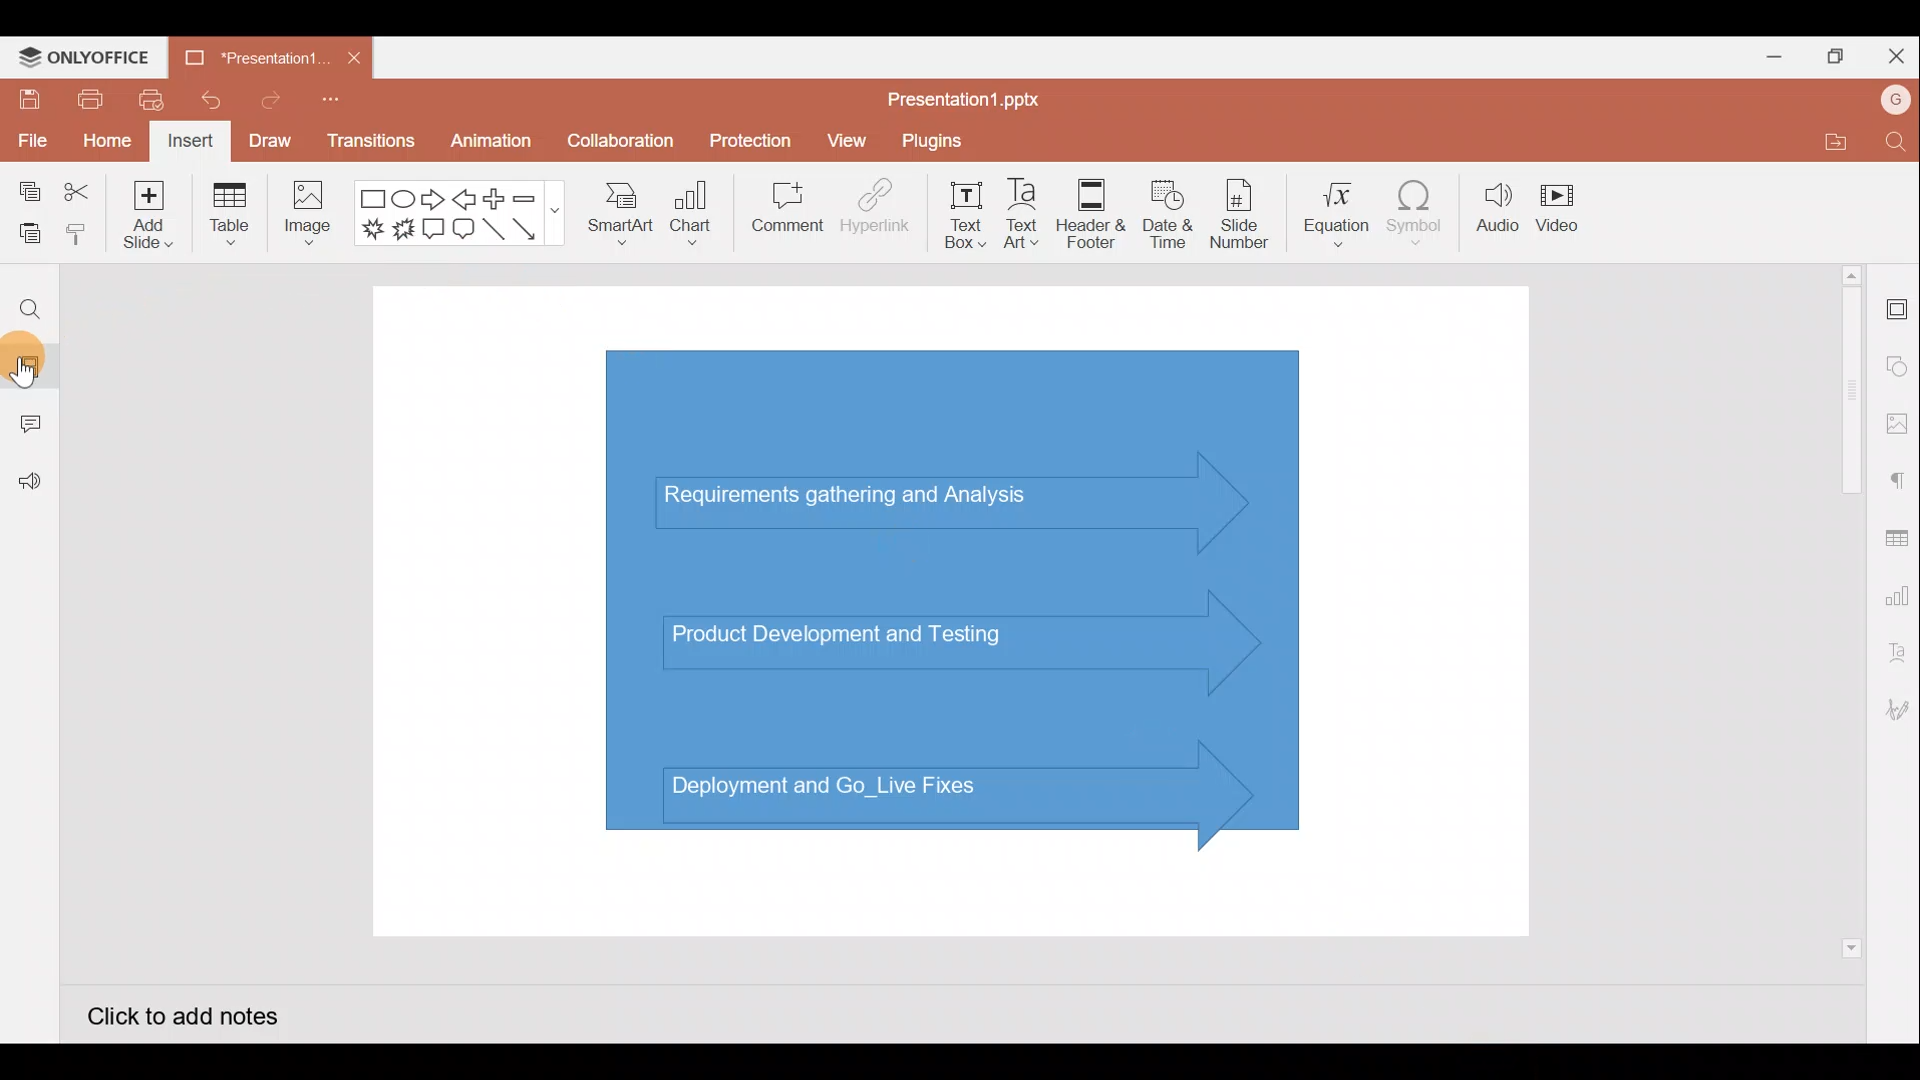 The height and width of the screenshot is (1080, 1920). Describe the element at coordinates (1900, 481) in the screenshot. I see `Paragraph settings` at that location.